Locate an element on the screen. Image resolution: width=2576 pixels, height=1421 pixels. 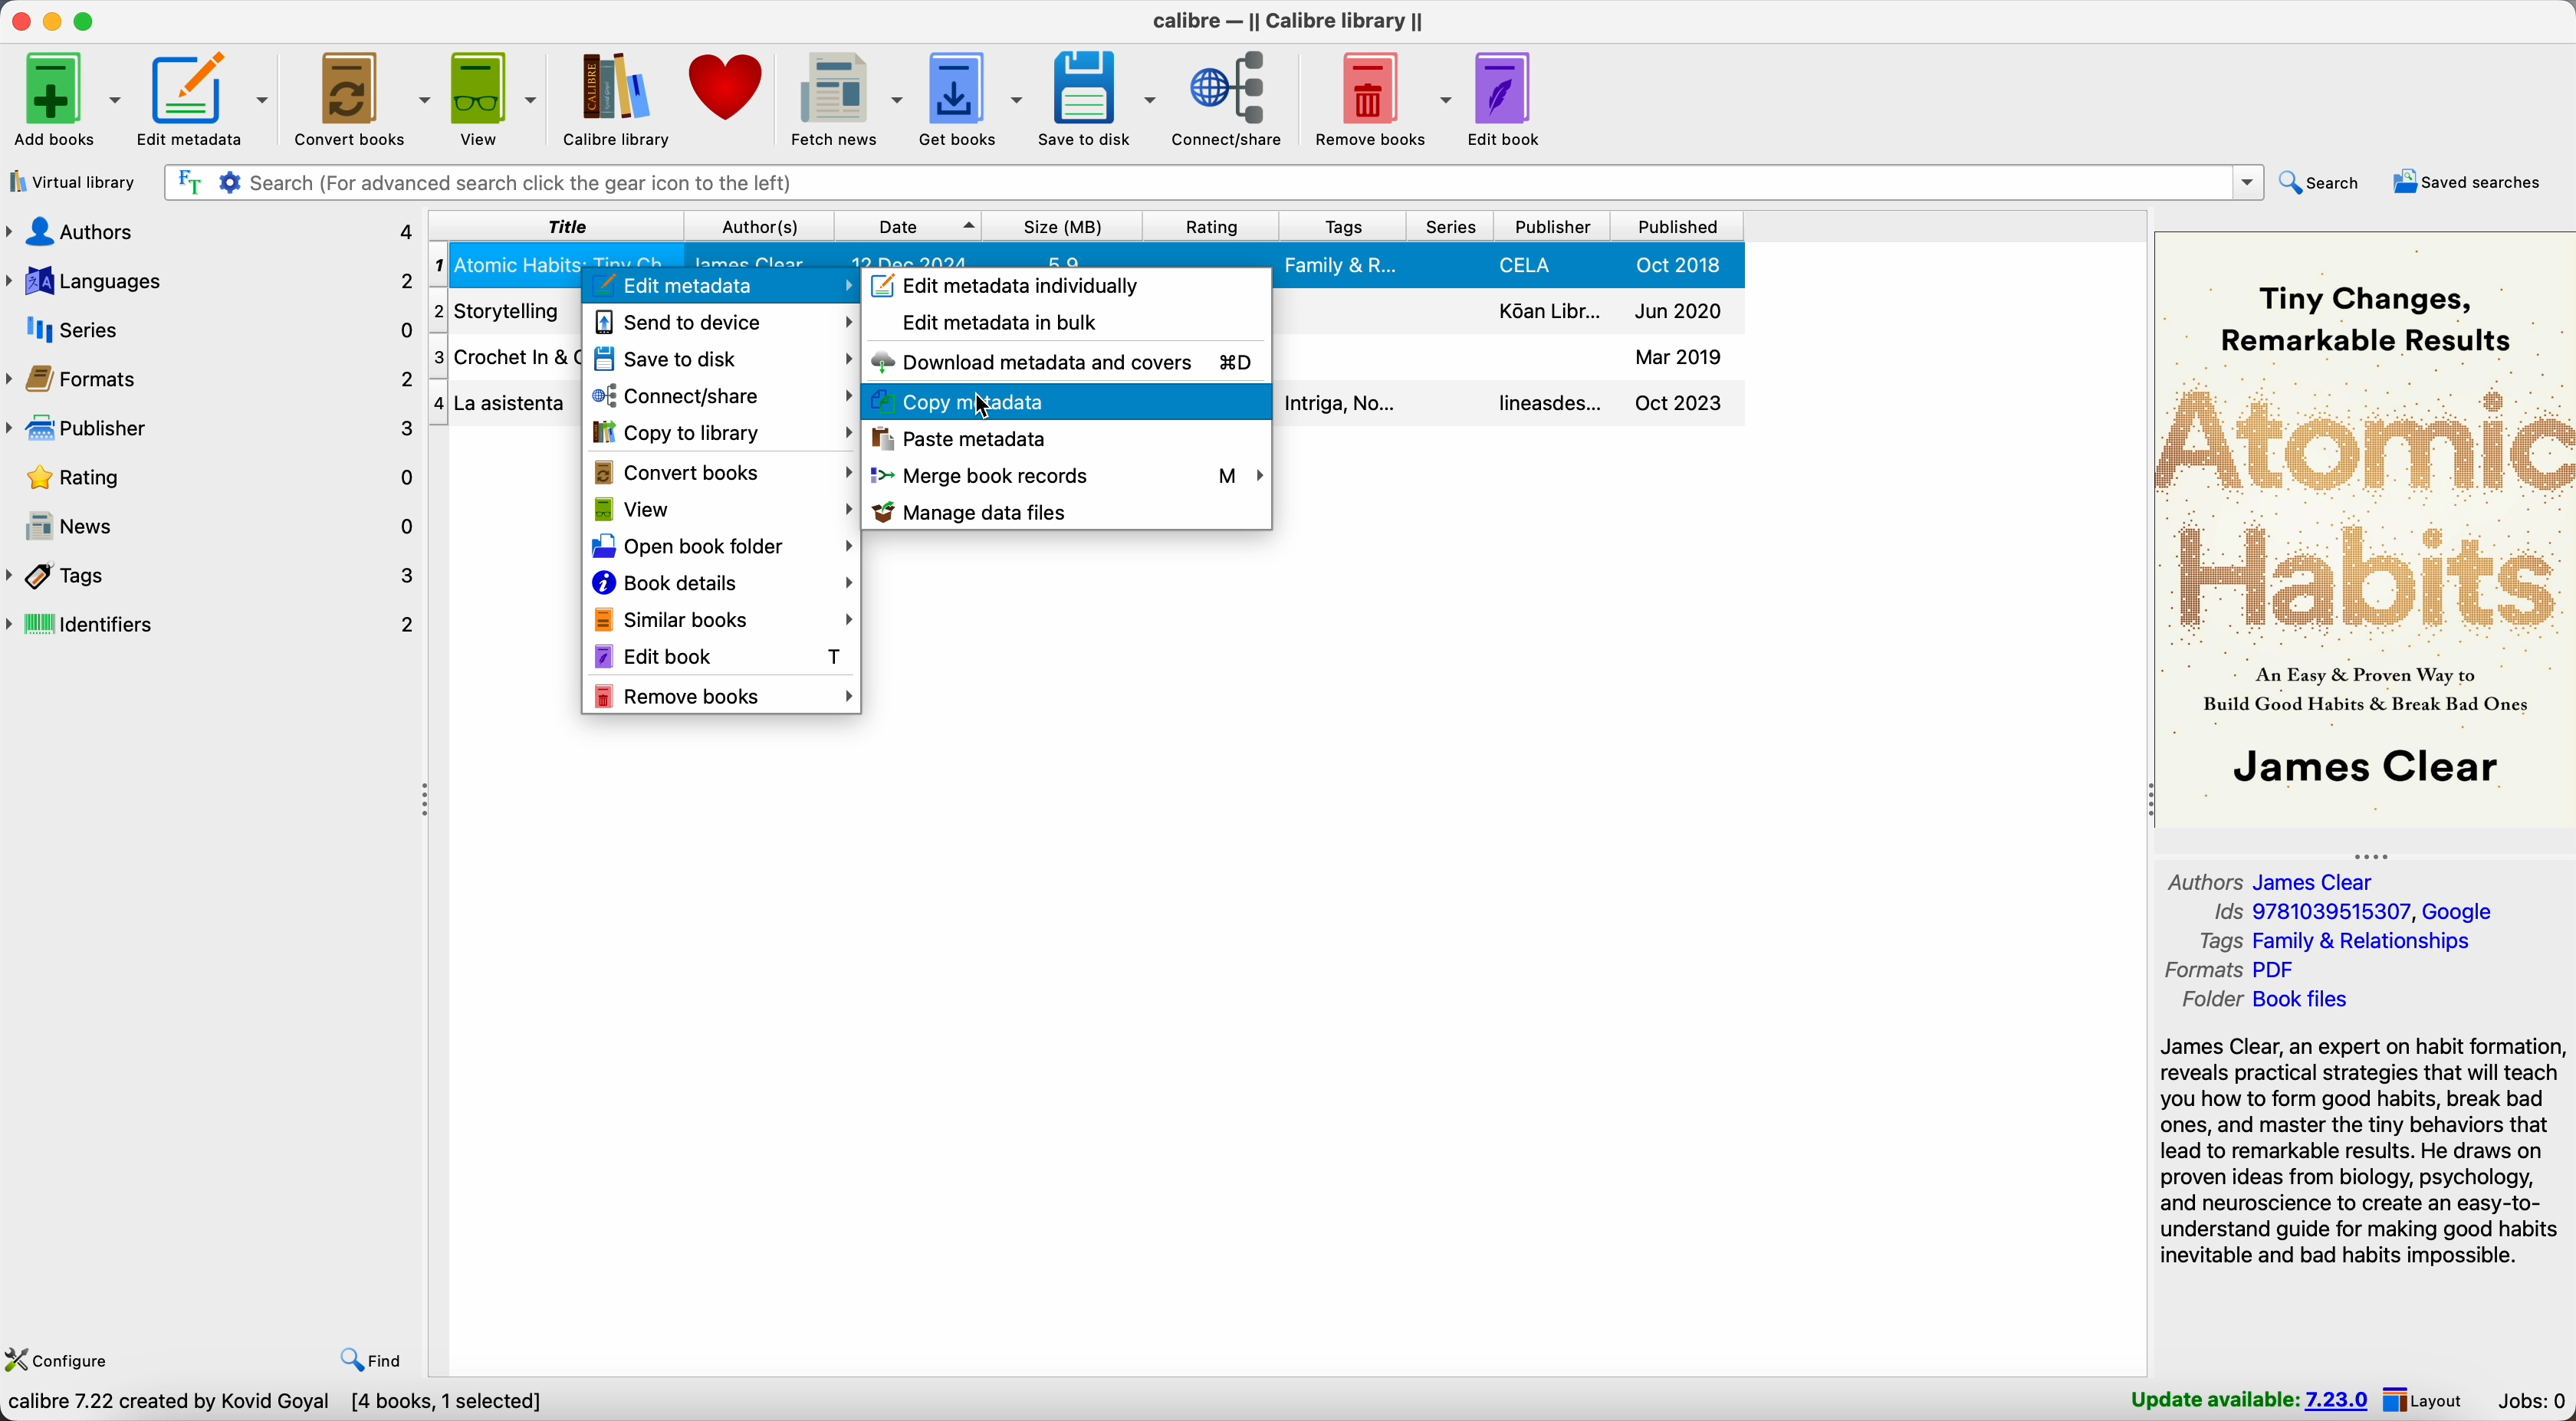
formats is located at coordinates (2231, 969).